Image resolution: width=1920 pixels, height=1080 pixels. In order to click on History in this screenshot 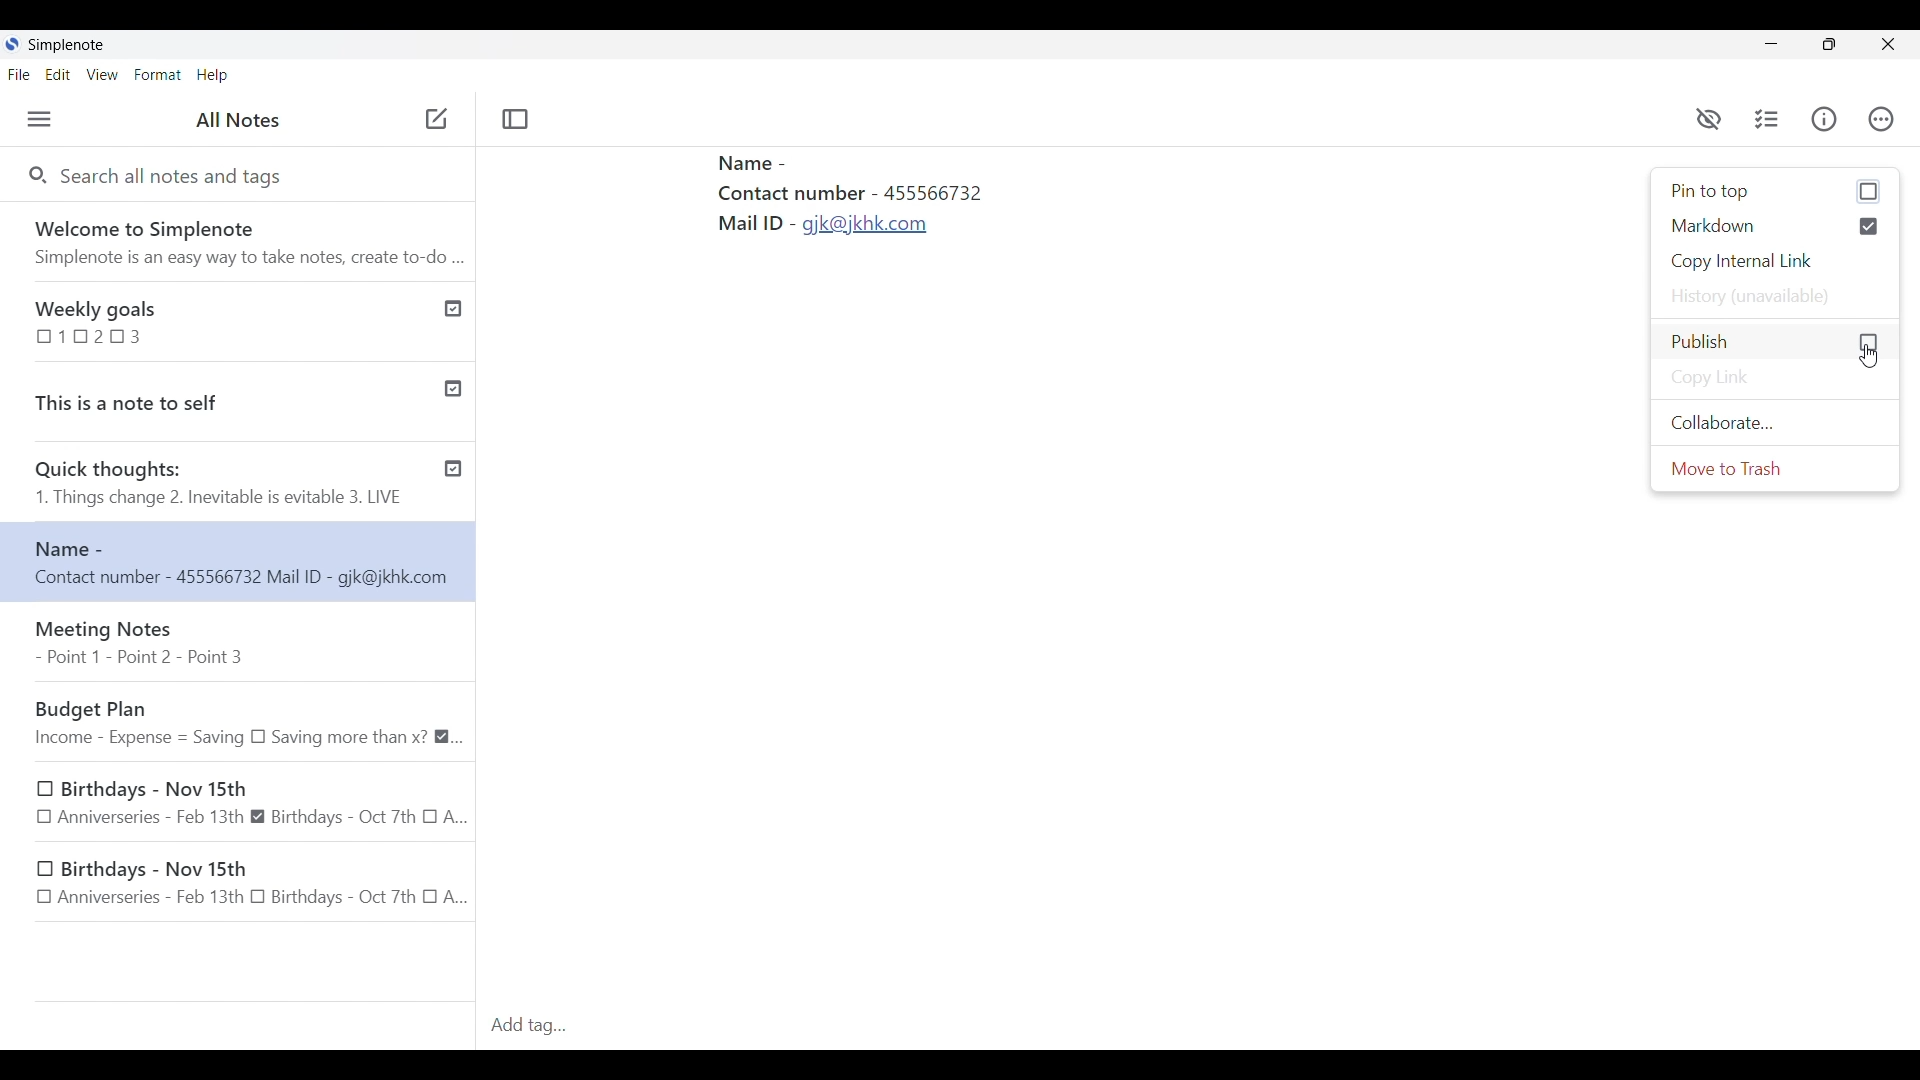, I will do `click(1776, 296)`.